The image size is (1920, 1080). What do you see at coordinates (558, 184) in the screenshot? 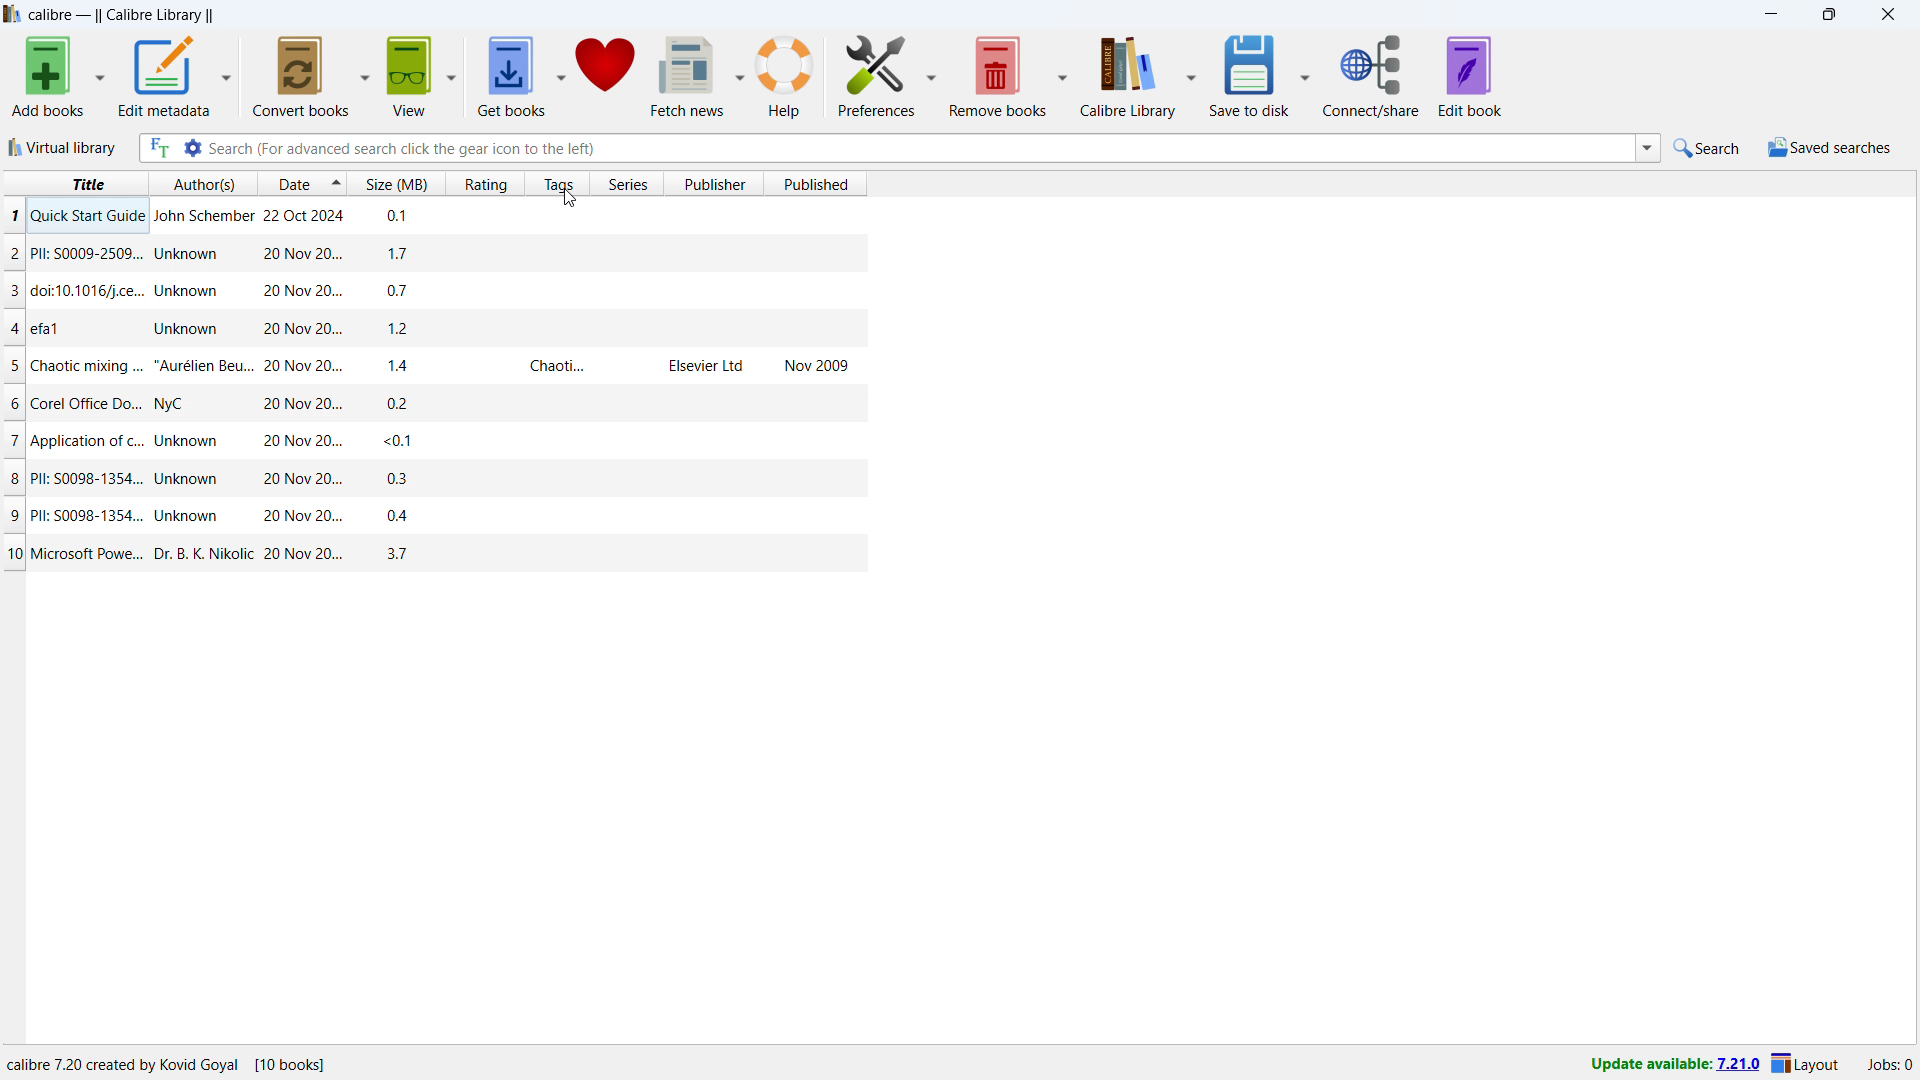
I see `sort by tags` at bounding box center [558, 184].